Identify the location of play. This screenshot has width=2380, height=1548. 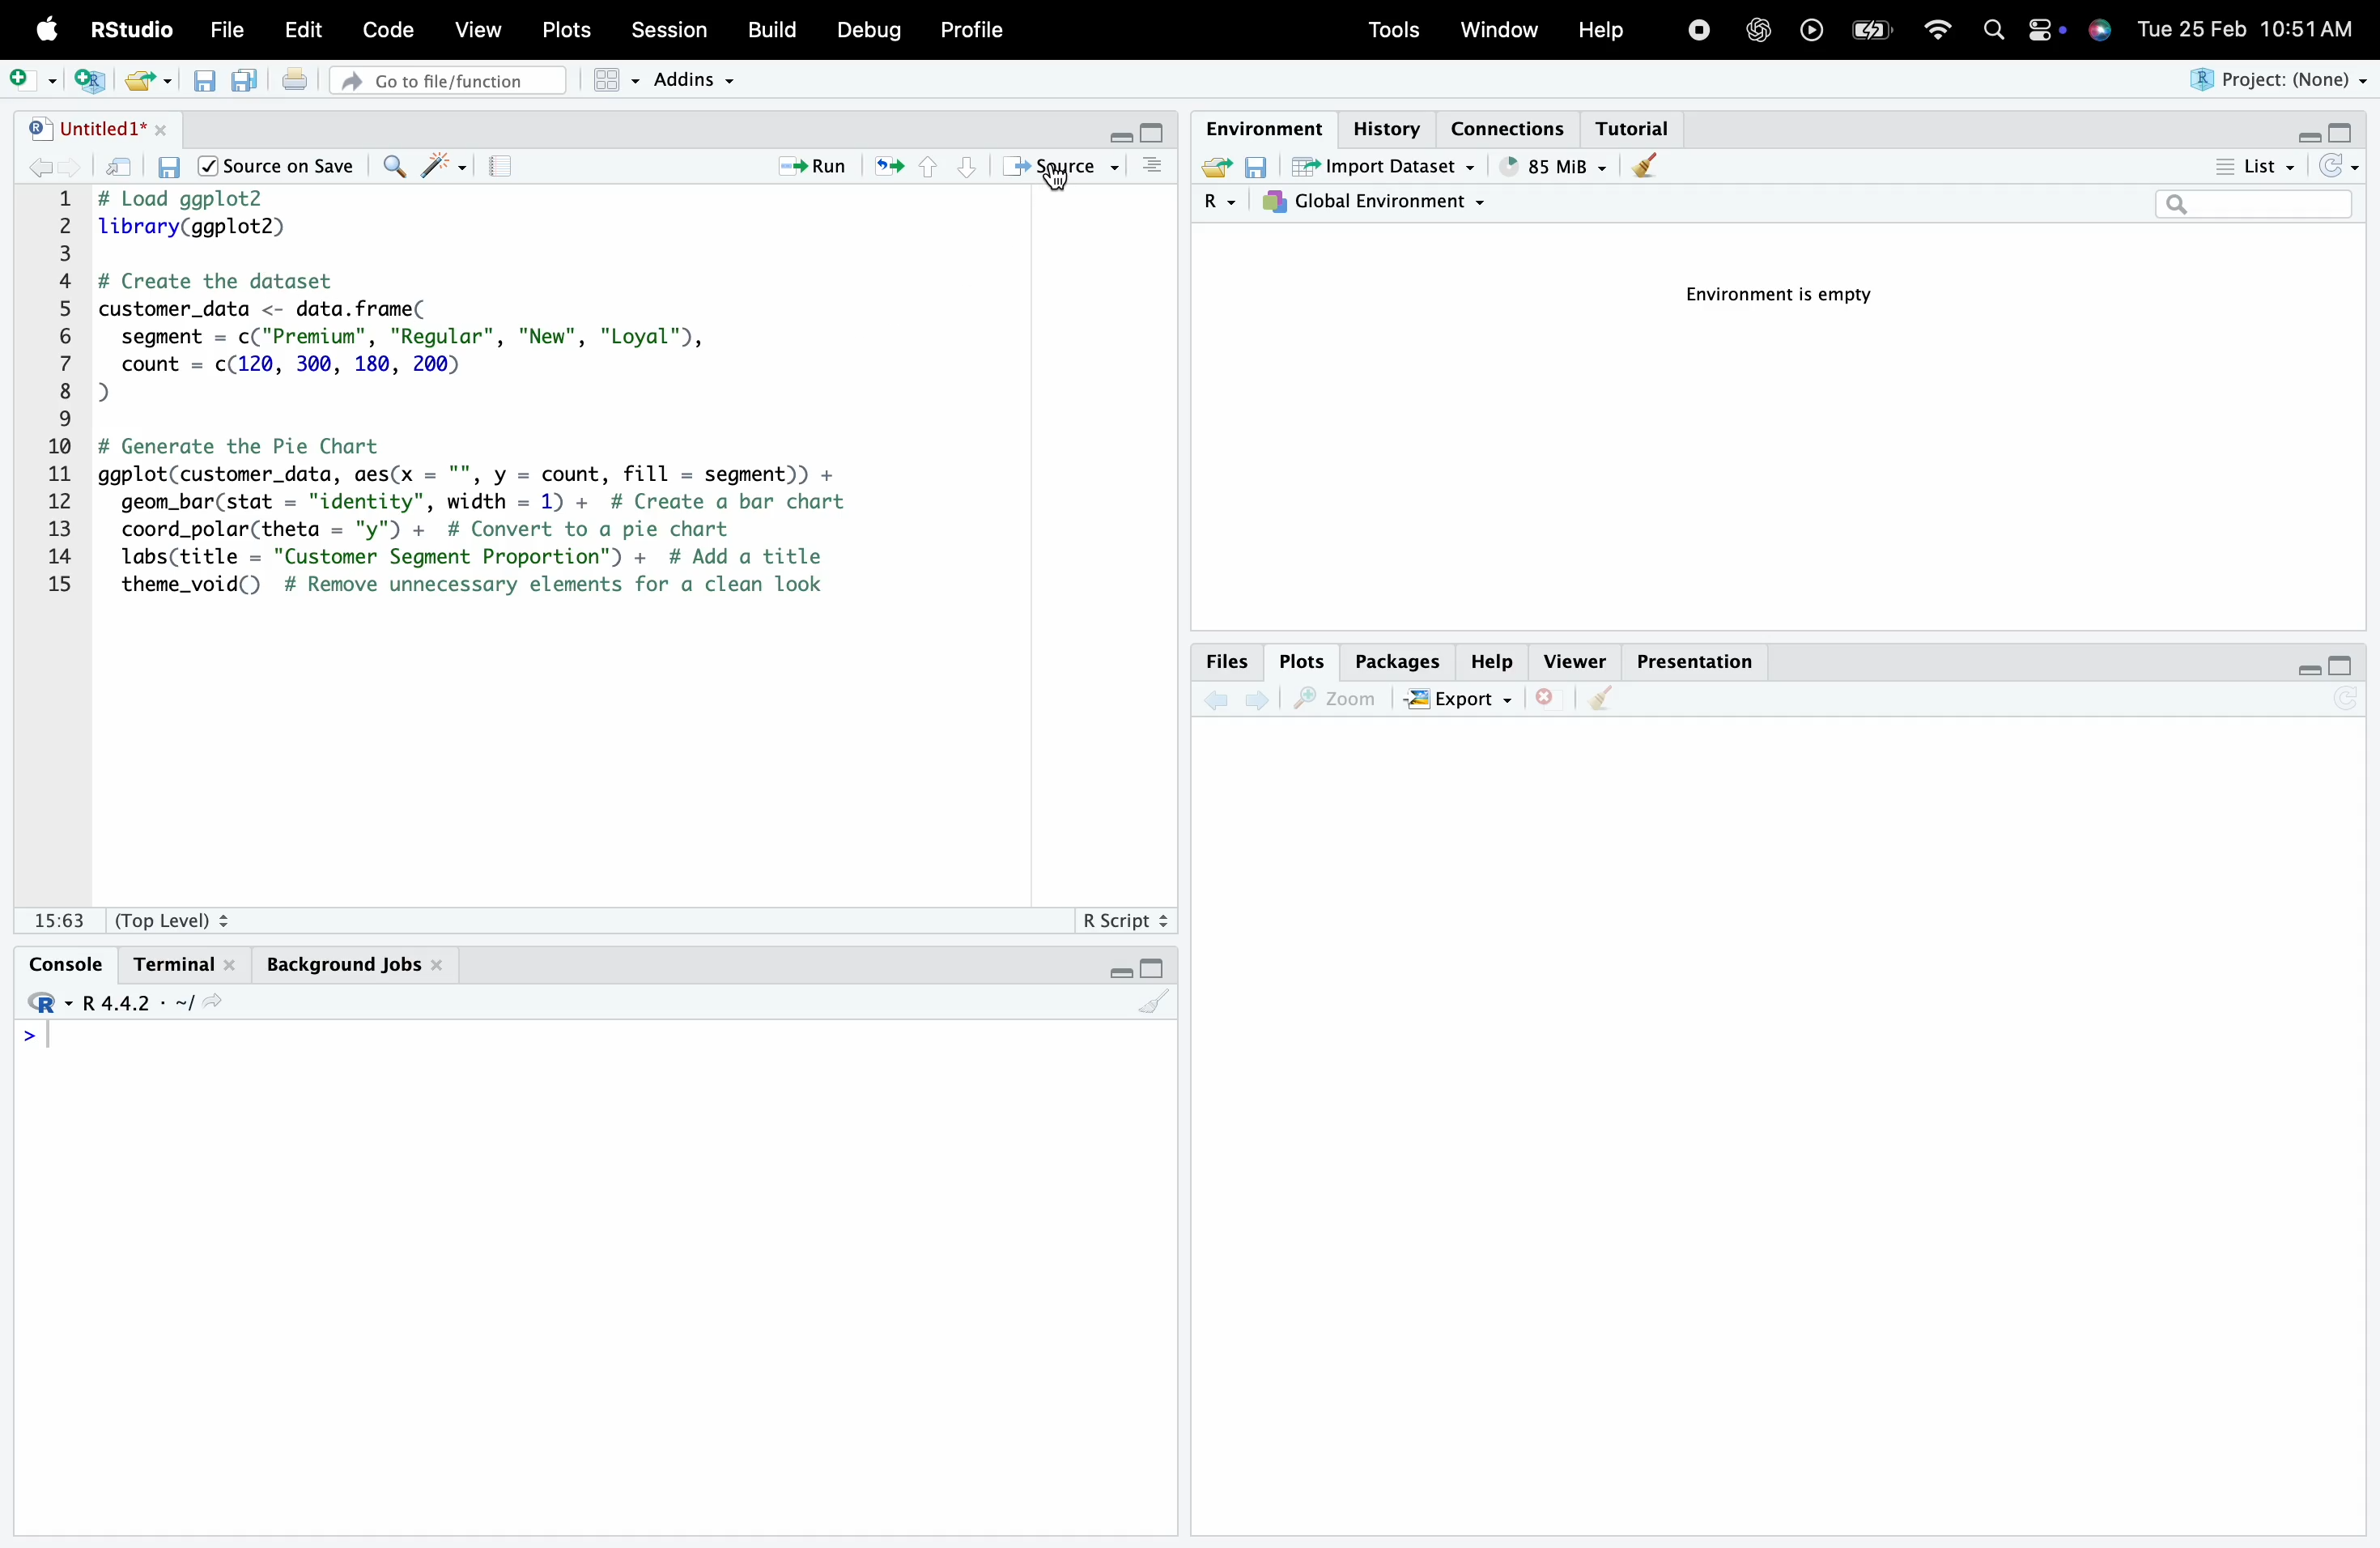
(1812, 28).